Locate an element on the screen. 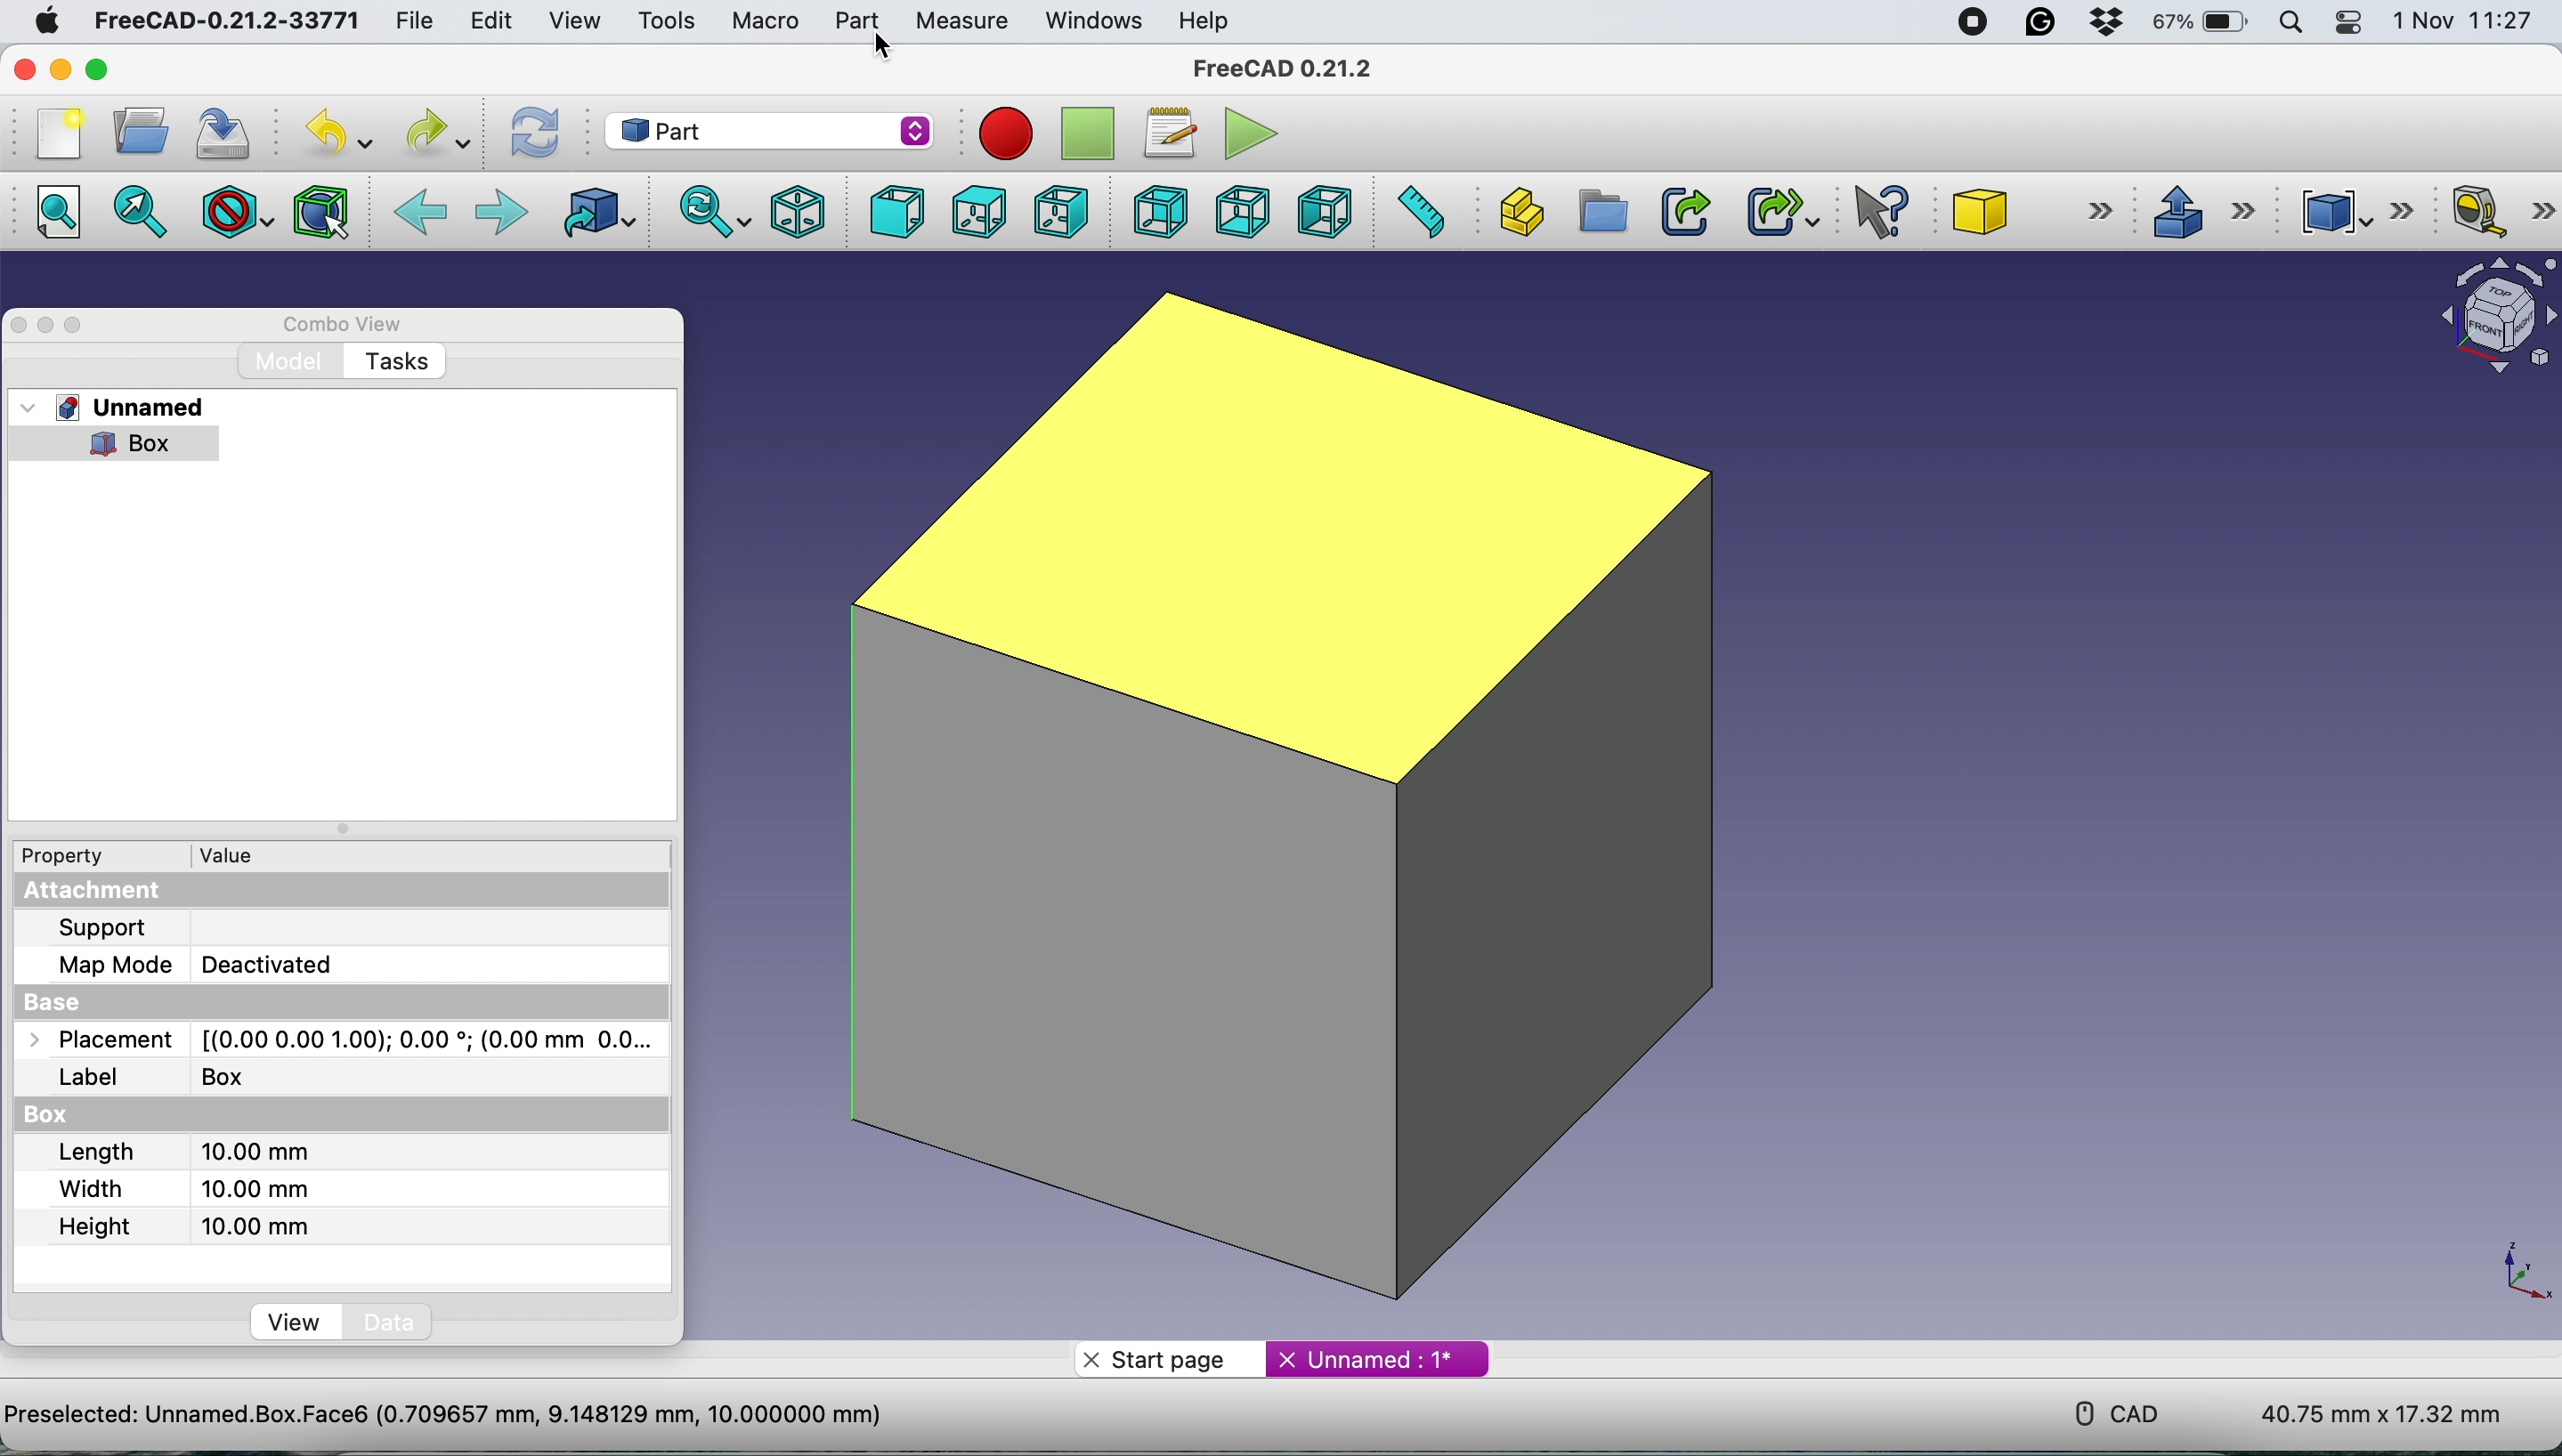 The height and width of the screenshot is (1456, 2562). model is located at coordinates (290, 359).